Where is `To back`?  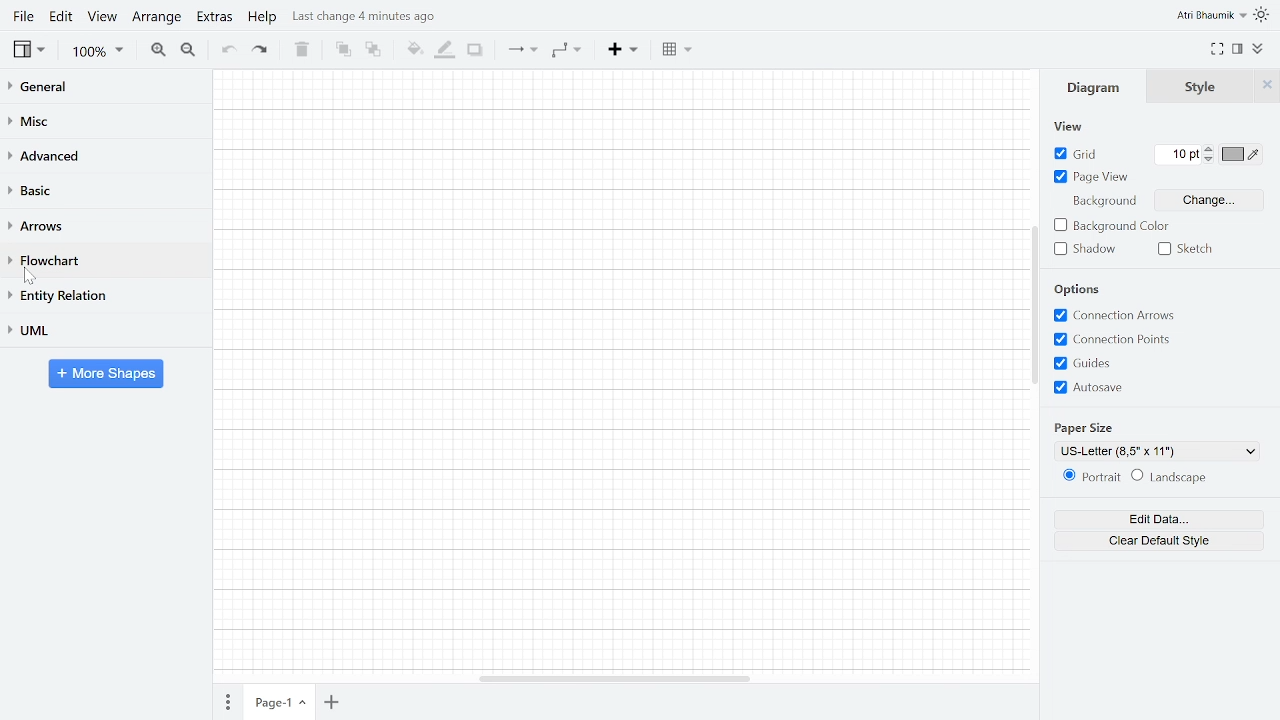
To back is located at coordinates (374, 51).